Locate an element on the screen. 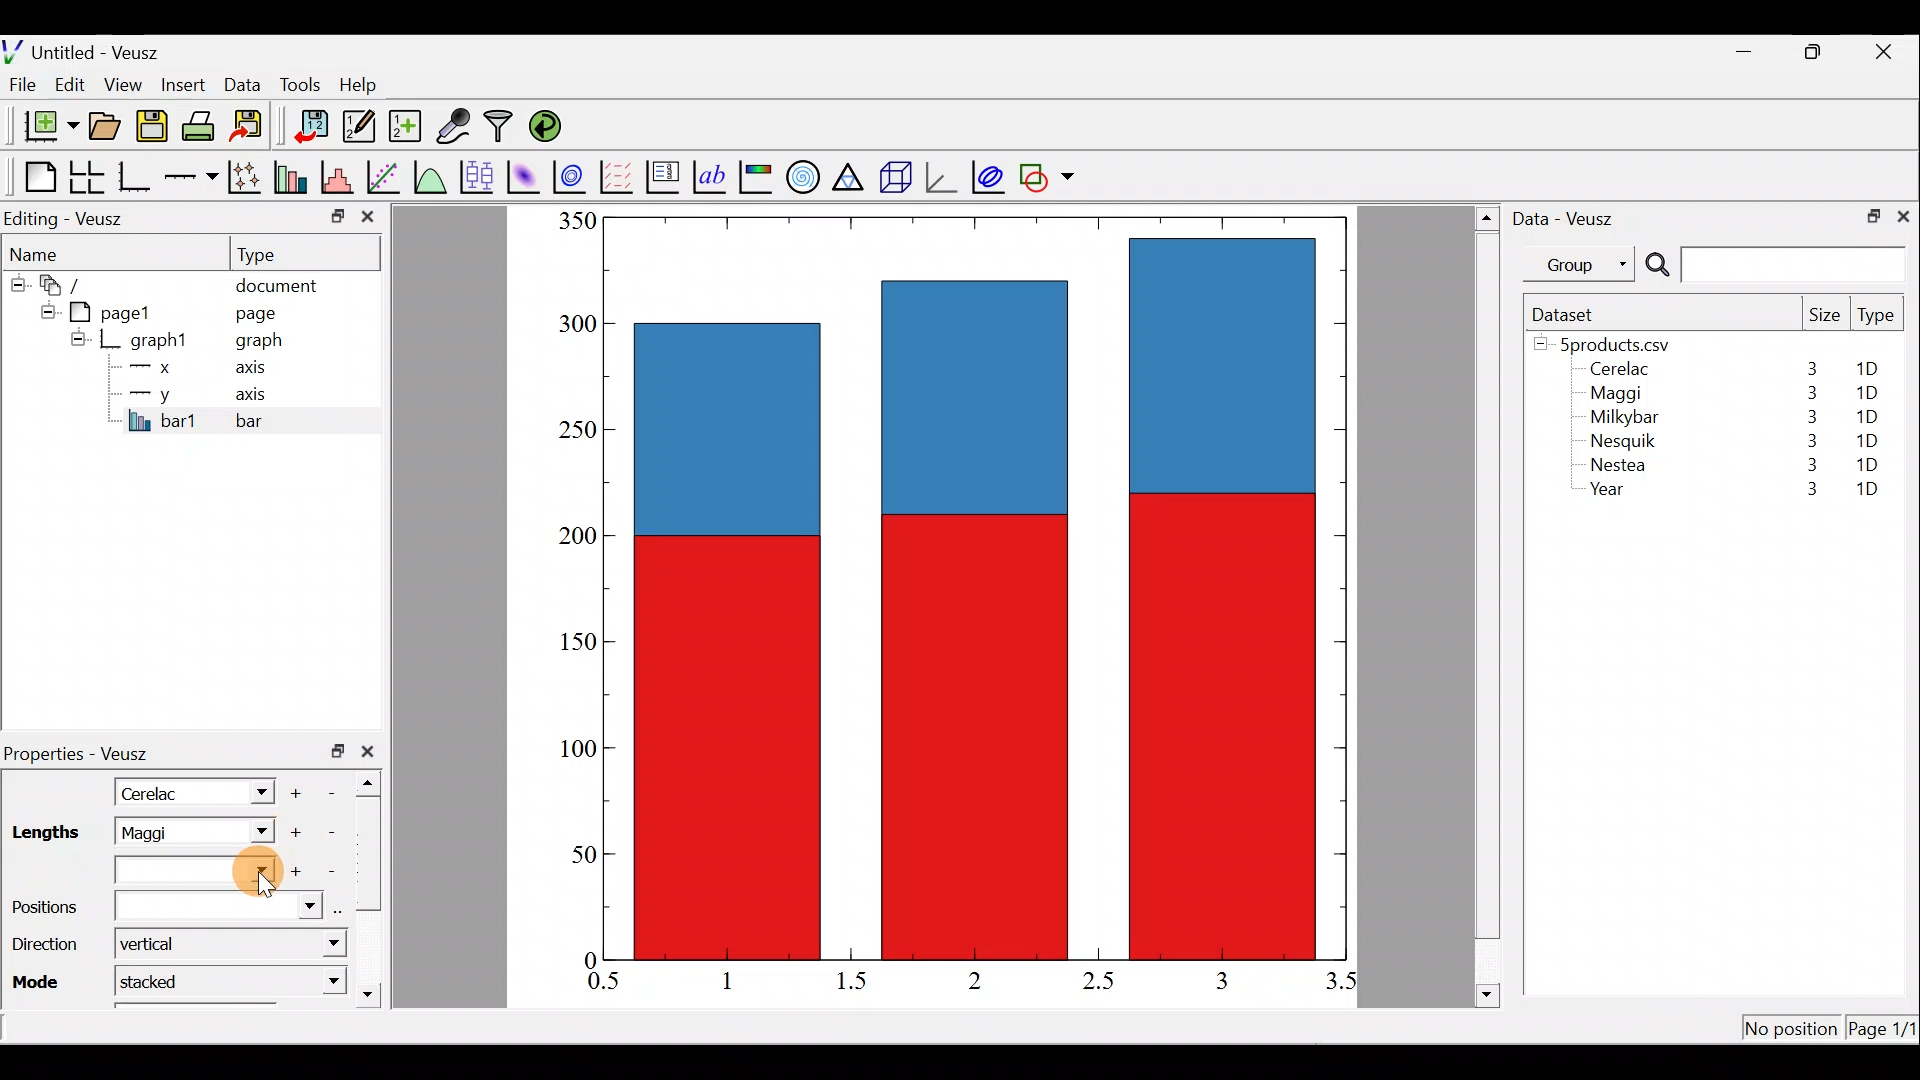 The image size is (1920, 1080). 250 is located at coordinates (572, 428).